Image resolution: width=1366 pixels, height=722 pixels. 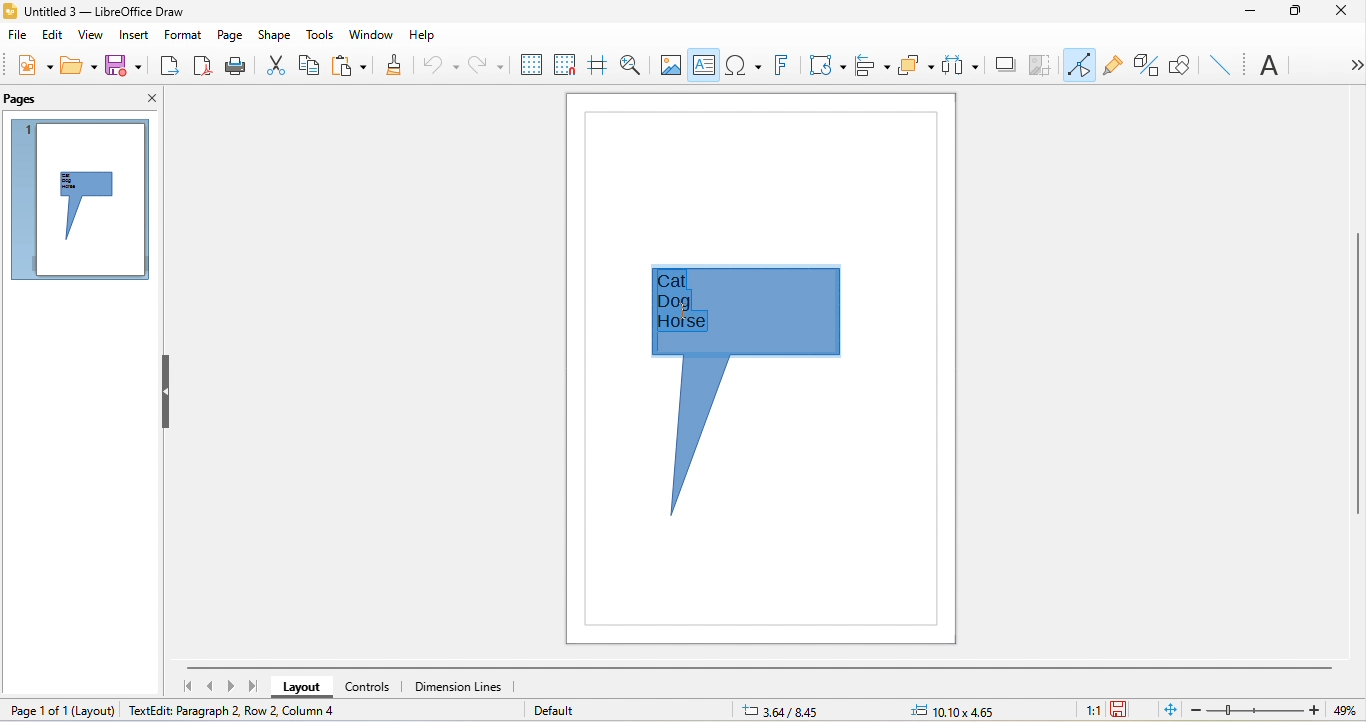 What do you see at coordinates (91, 37) in the screenshot?
I see `view` at bounding box center [91, 37].